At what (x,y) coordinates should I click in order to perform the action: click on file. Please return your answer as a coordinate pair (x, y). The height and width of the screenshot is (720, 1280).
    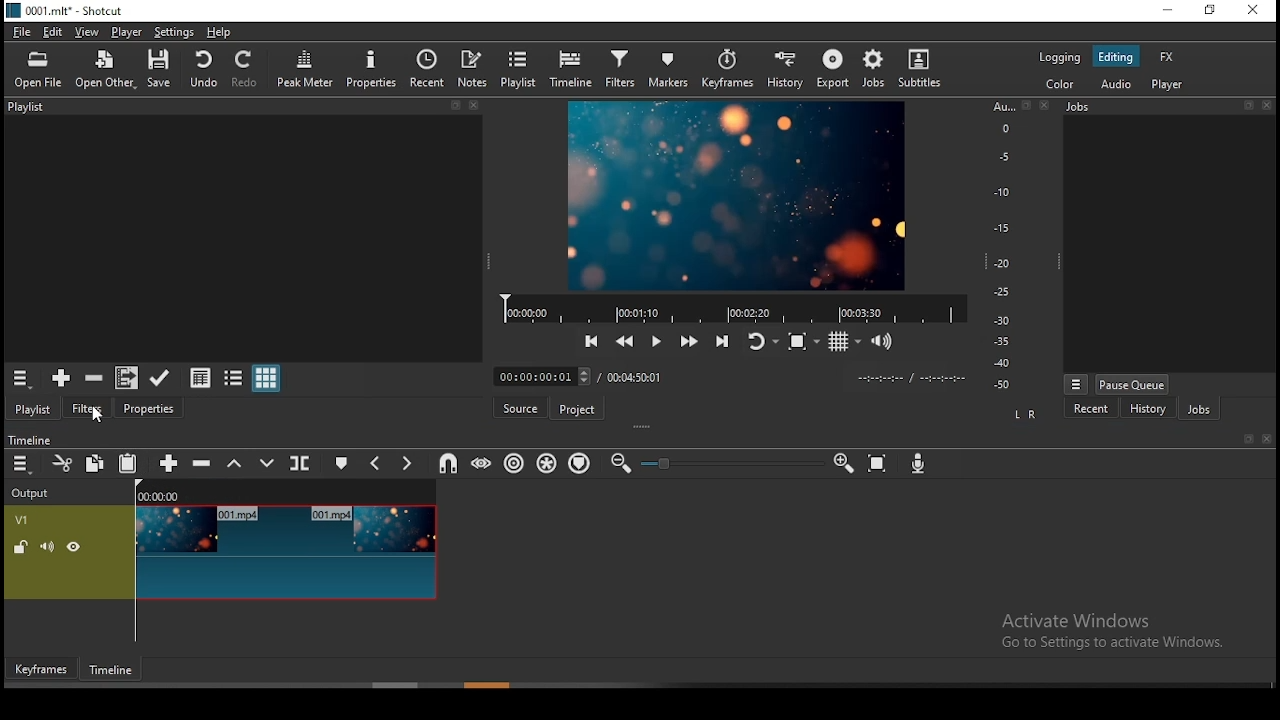
    Looking at the image, I should click on (20, 33).